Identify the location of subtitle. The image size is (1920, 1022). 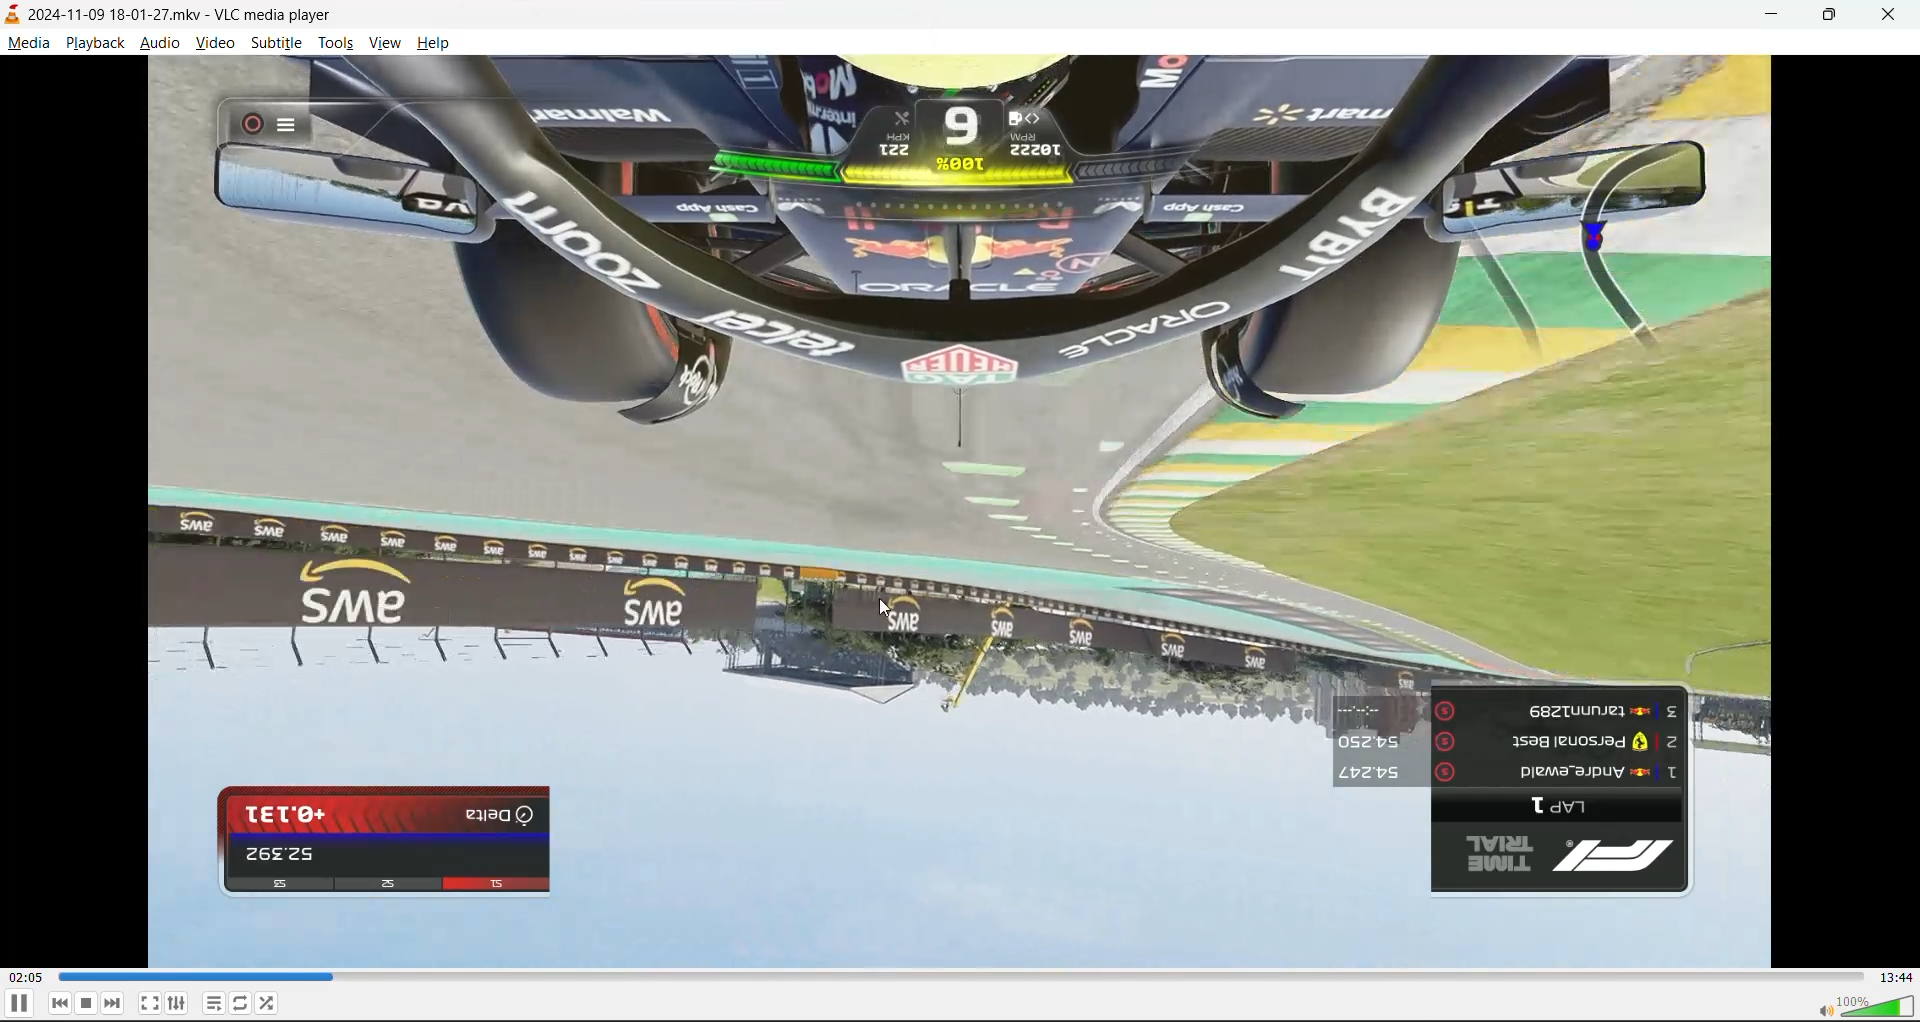
(280, 45).